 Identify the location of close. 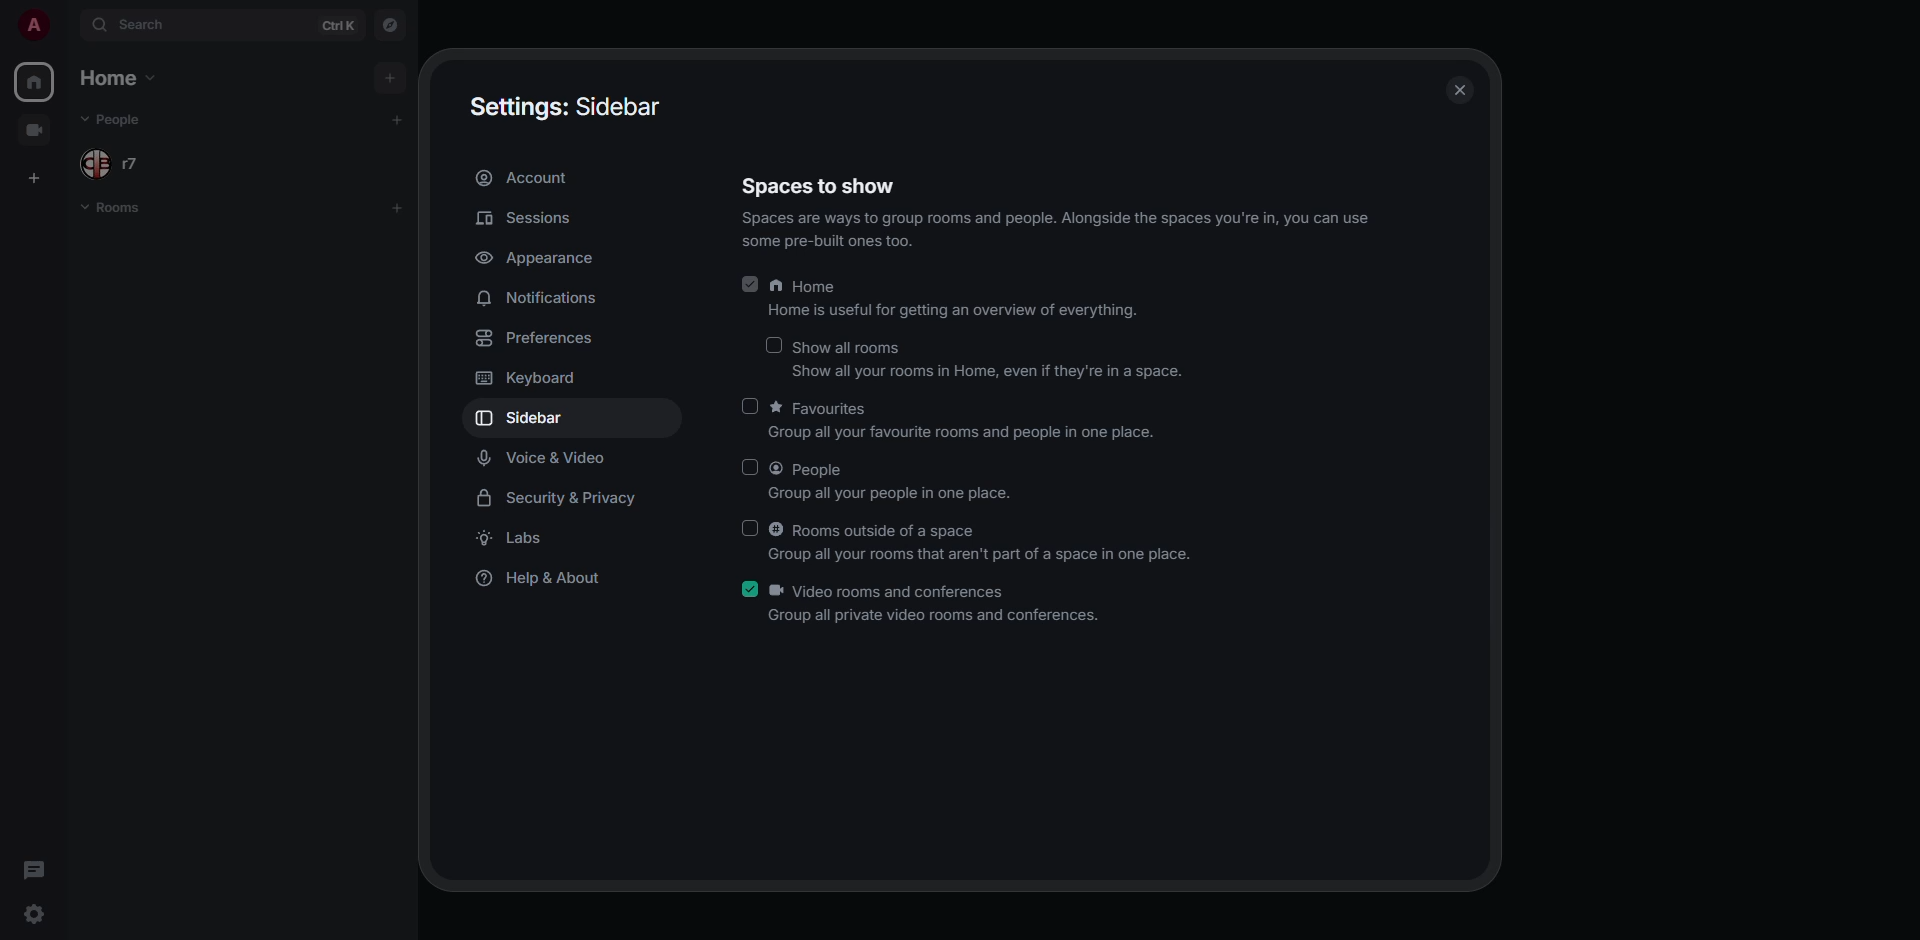
(1458, 89).